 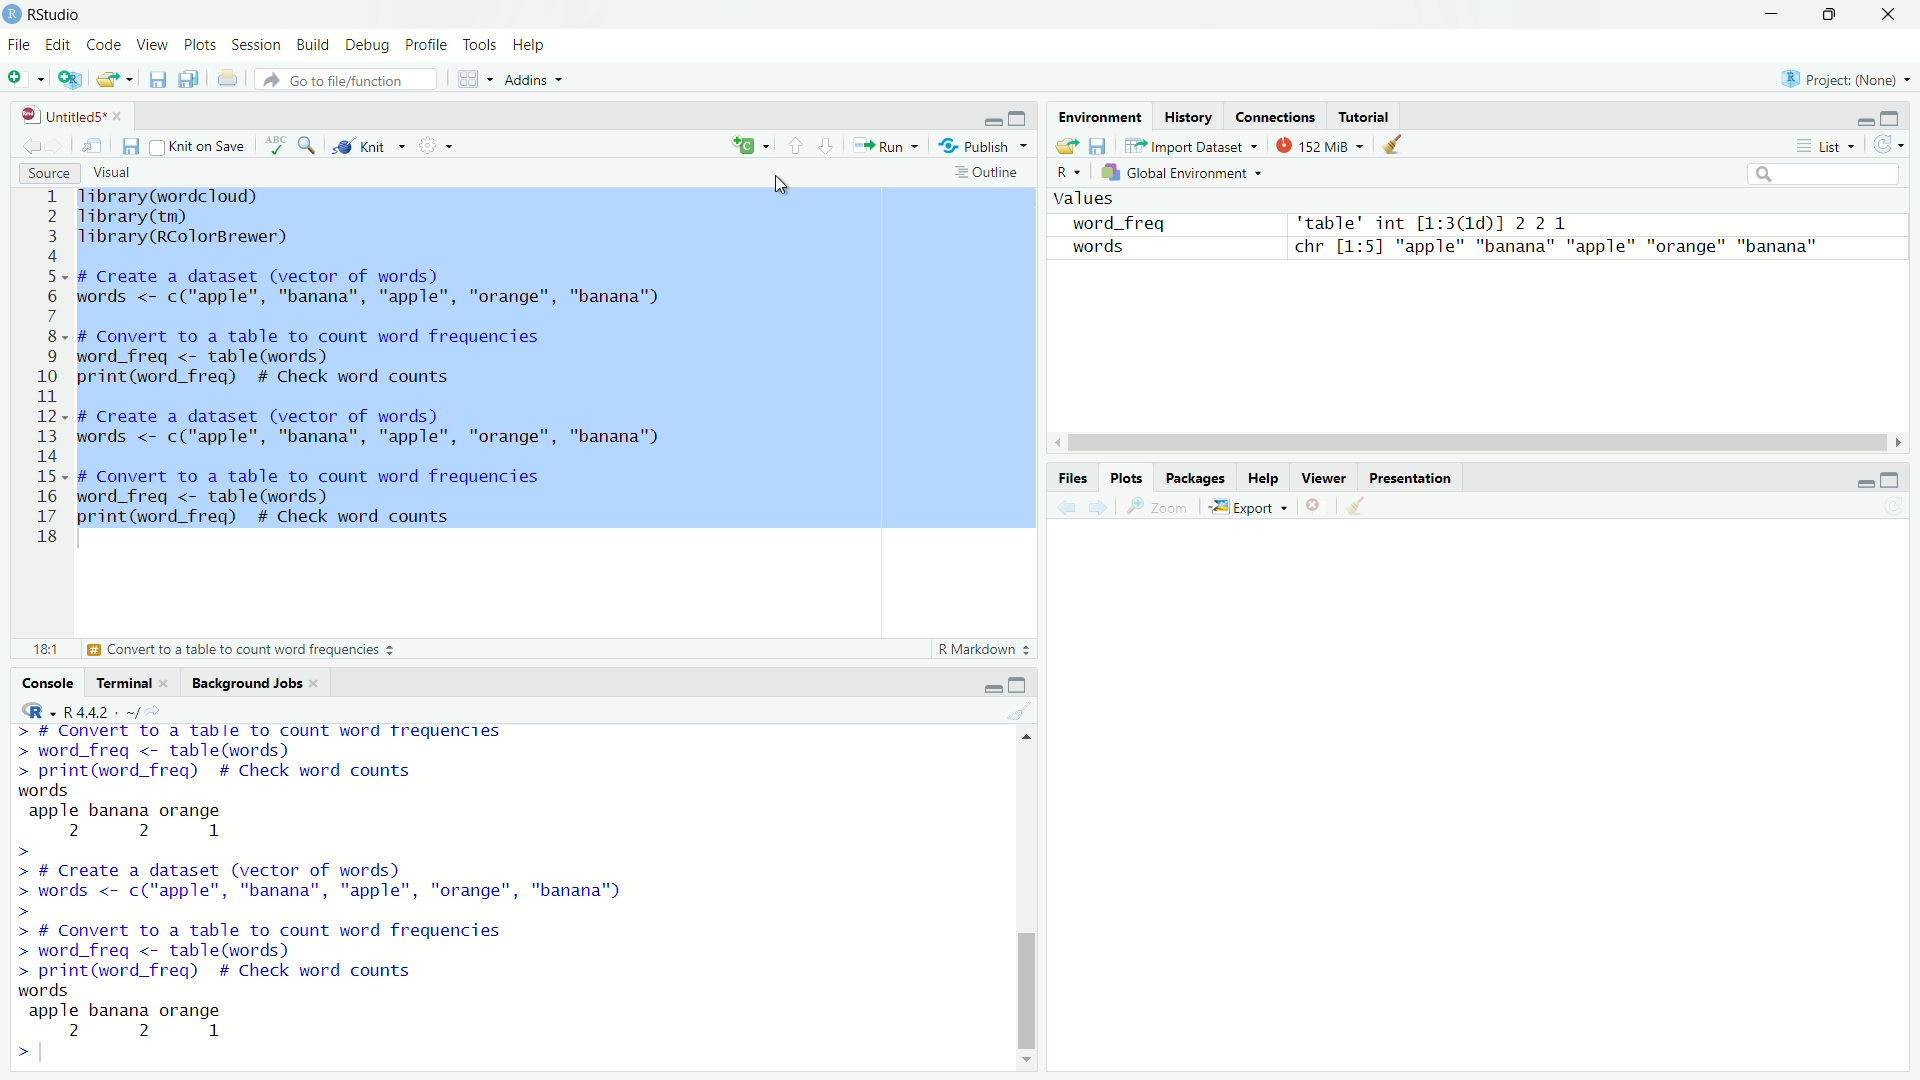 I want to click on Go to previous Section/chunk, so click(x=798, y=148).